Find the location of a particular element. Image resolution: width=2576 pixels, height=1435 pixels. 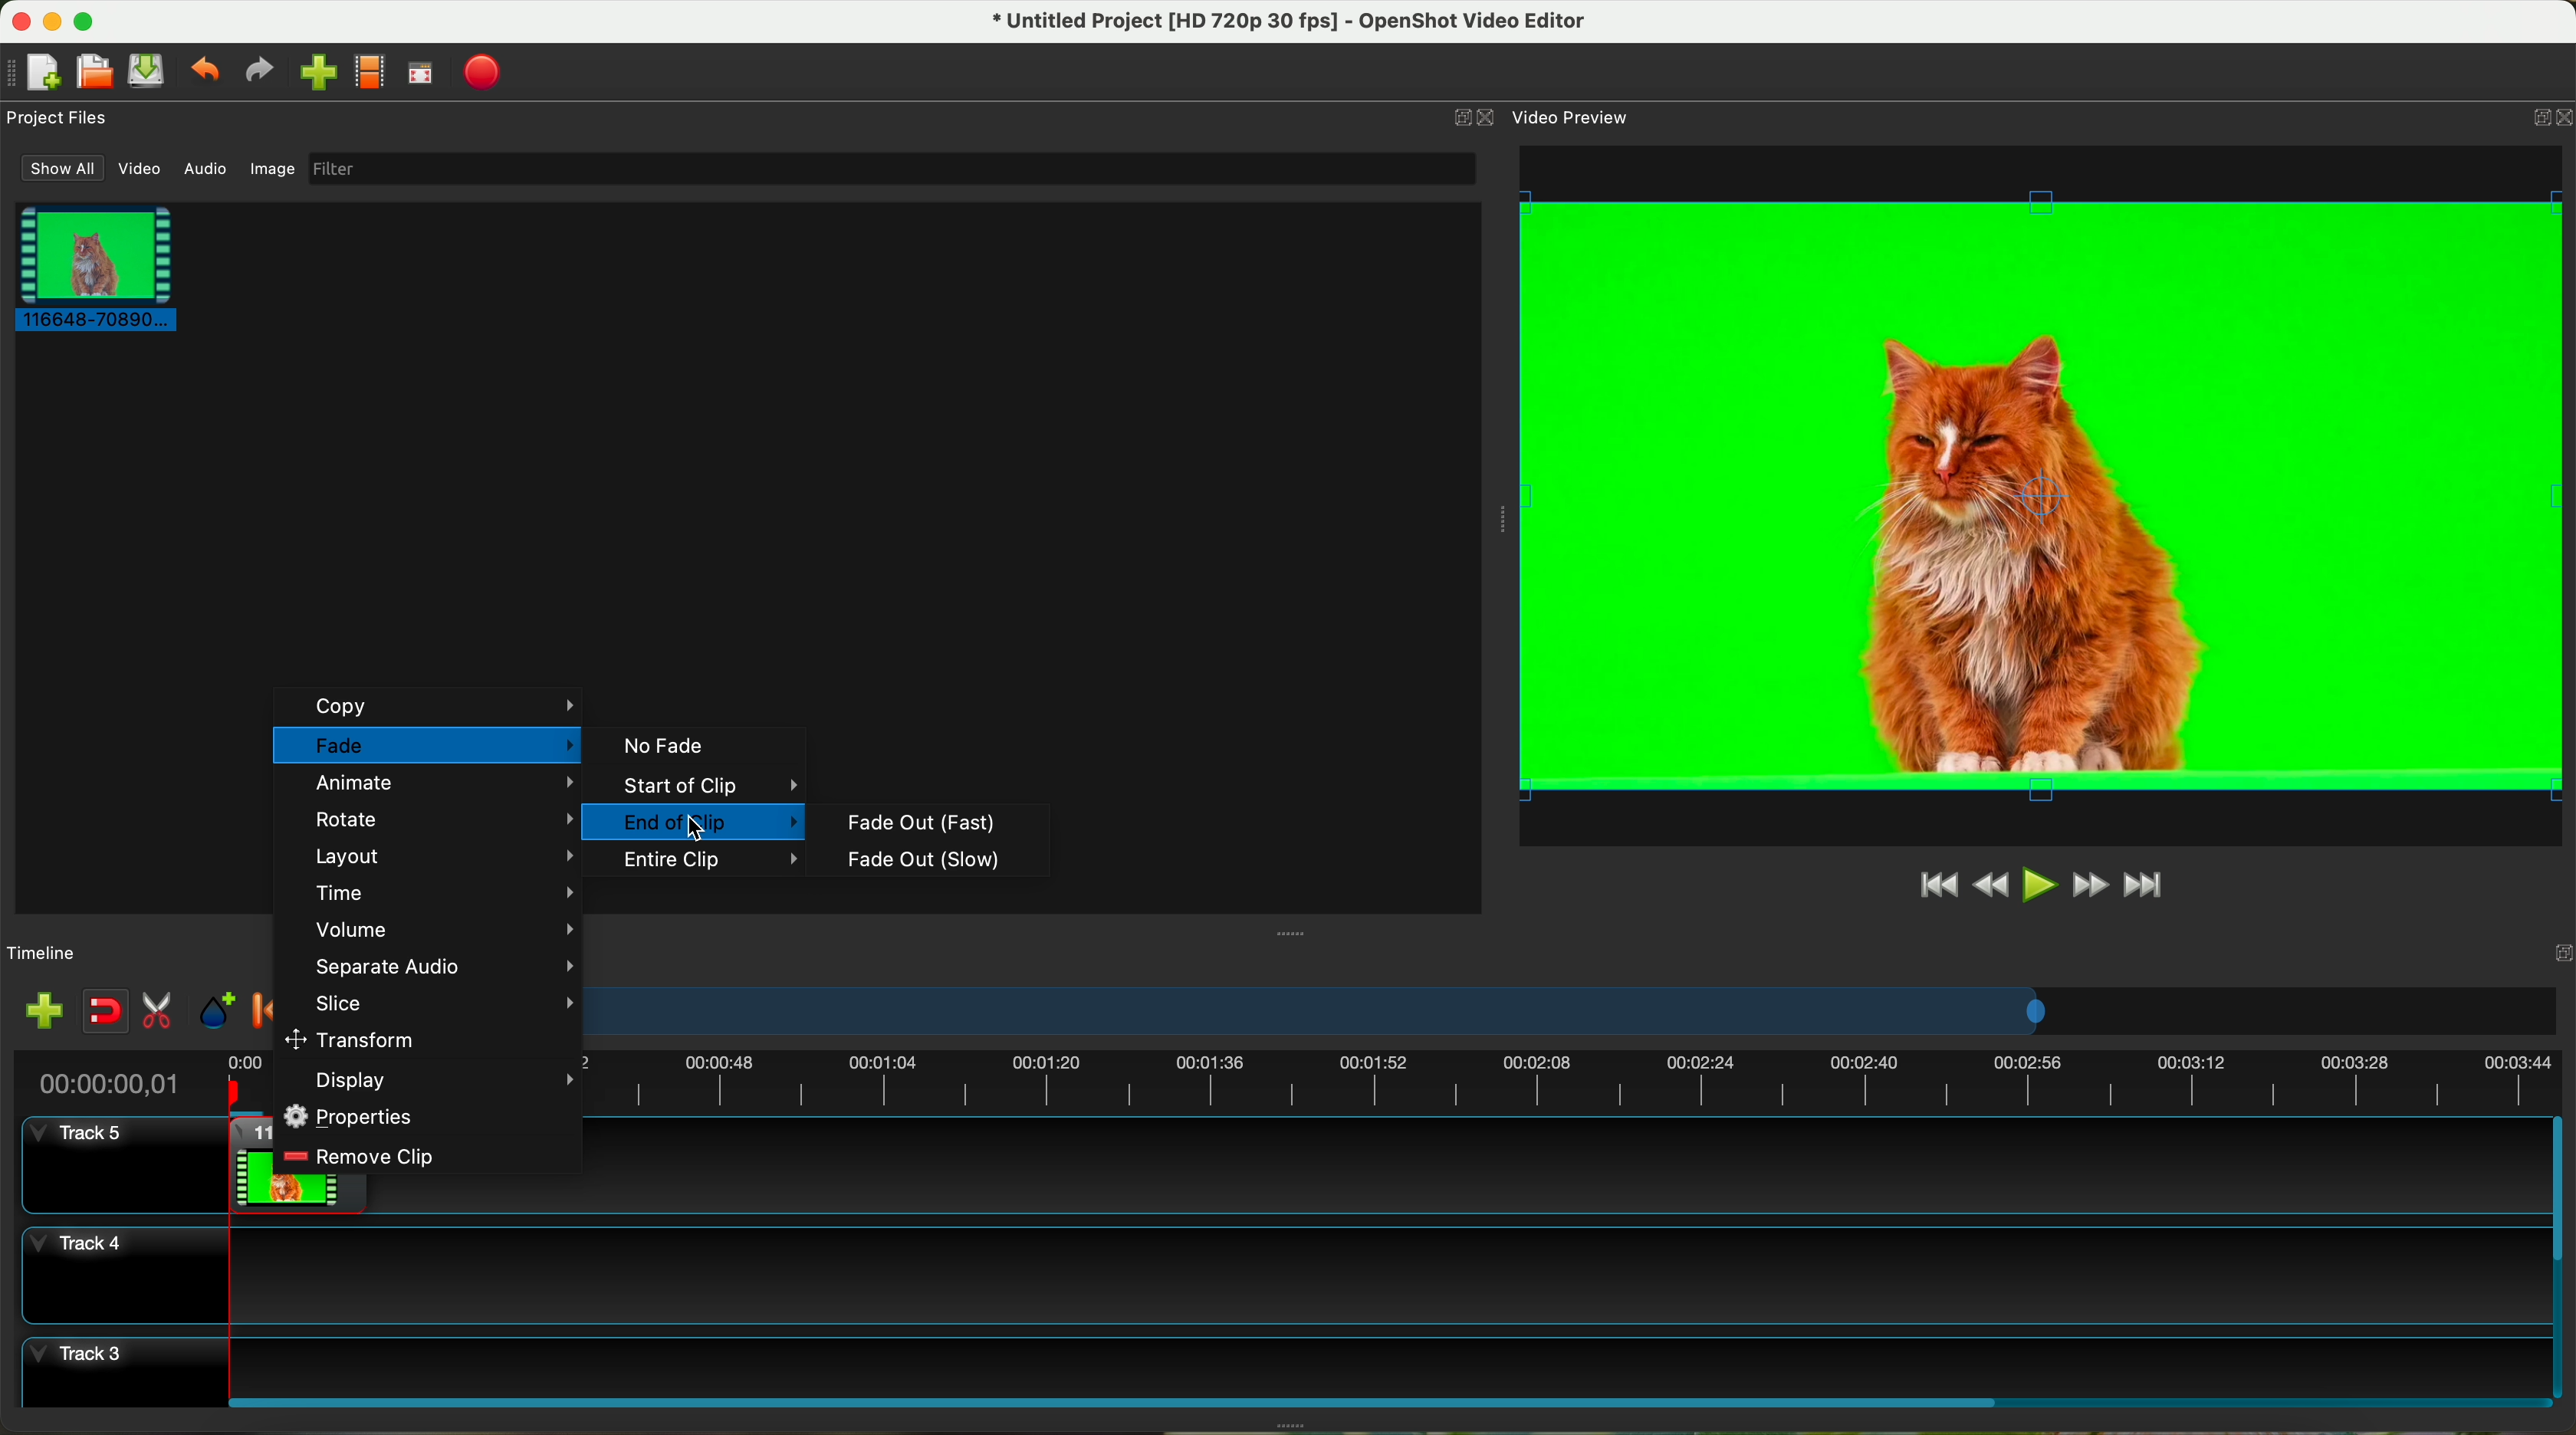

drag video to track 5 is located at coordinates (249, 1162).